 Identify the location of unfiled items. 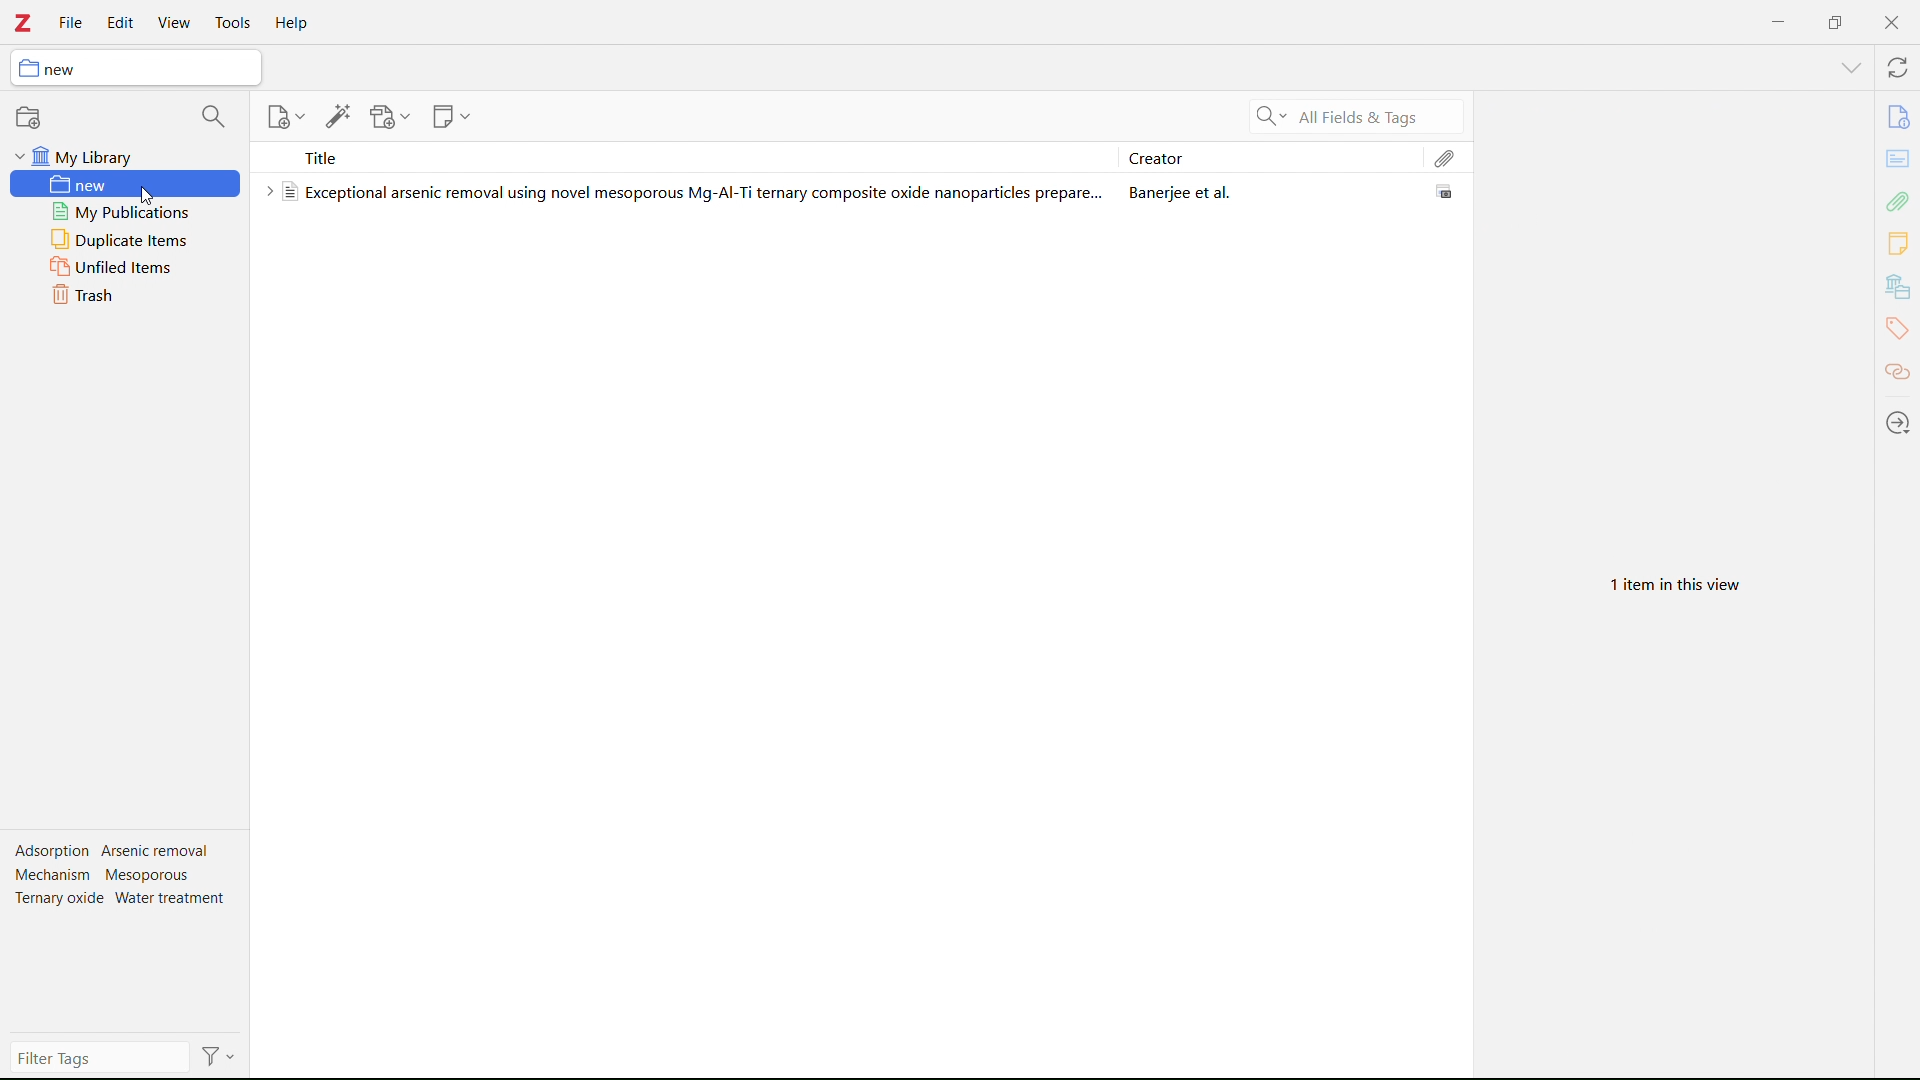
(126, 268).